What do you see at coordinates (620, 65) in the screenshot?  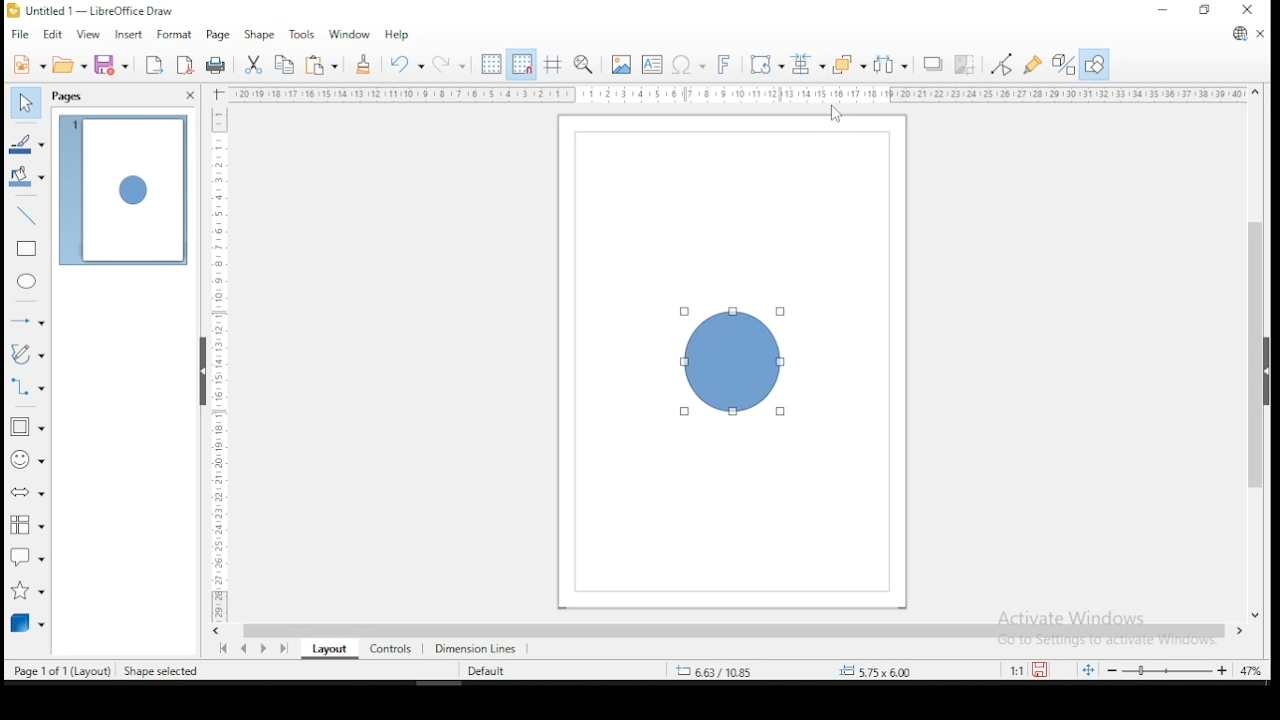 I see `insert image` at bounding box center [620, 65].